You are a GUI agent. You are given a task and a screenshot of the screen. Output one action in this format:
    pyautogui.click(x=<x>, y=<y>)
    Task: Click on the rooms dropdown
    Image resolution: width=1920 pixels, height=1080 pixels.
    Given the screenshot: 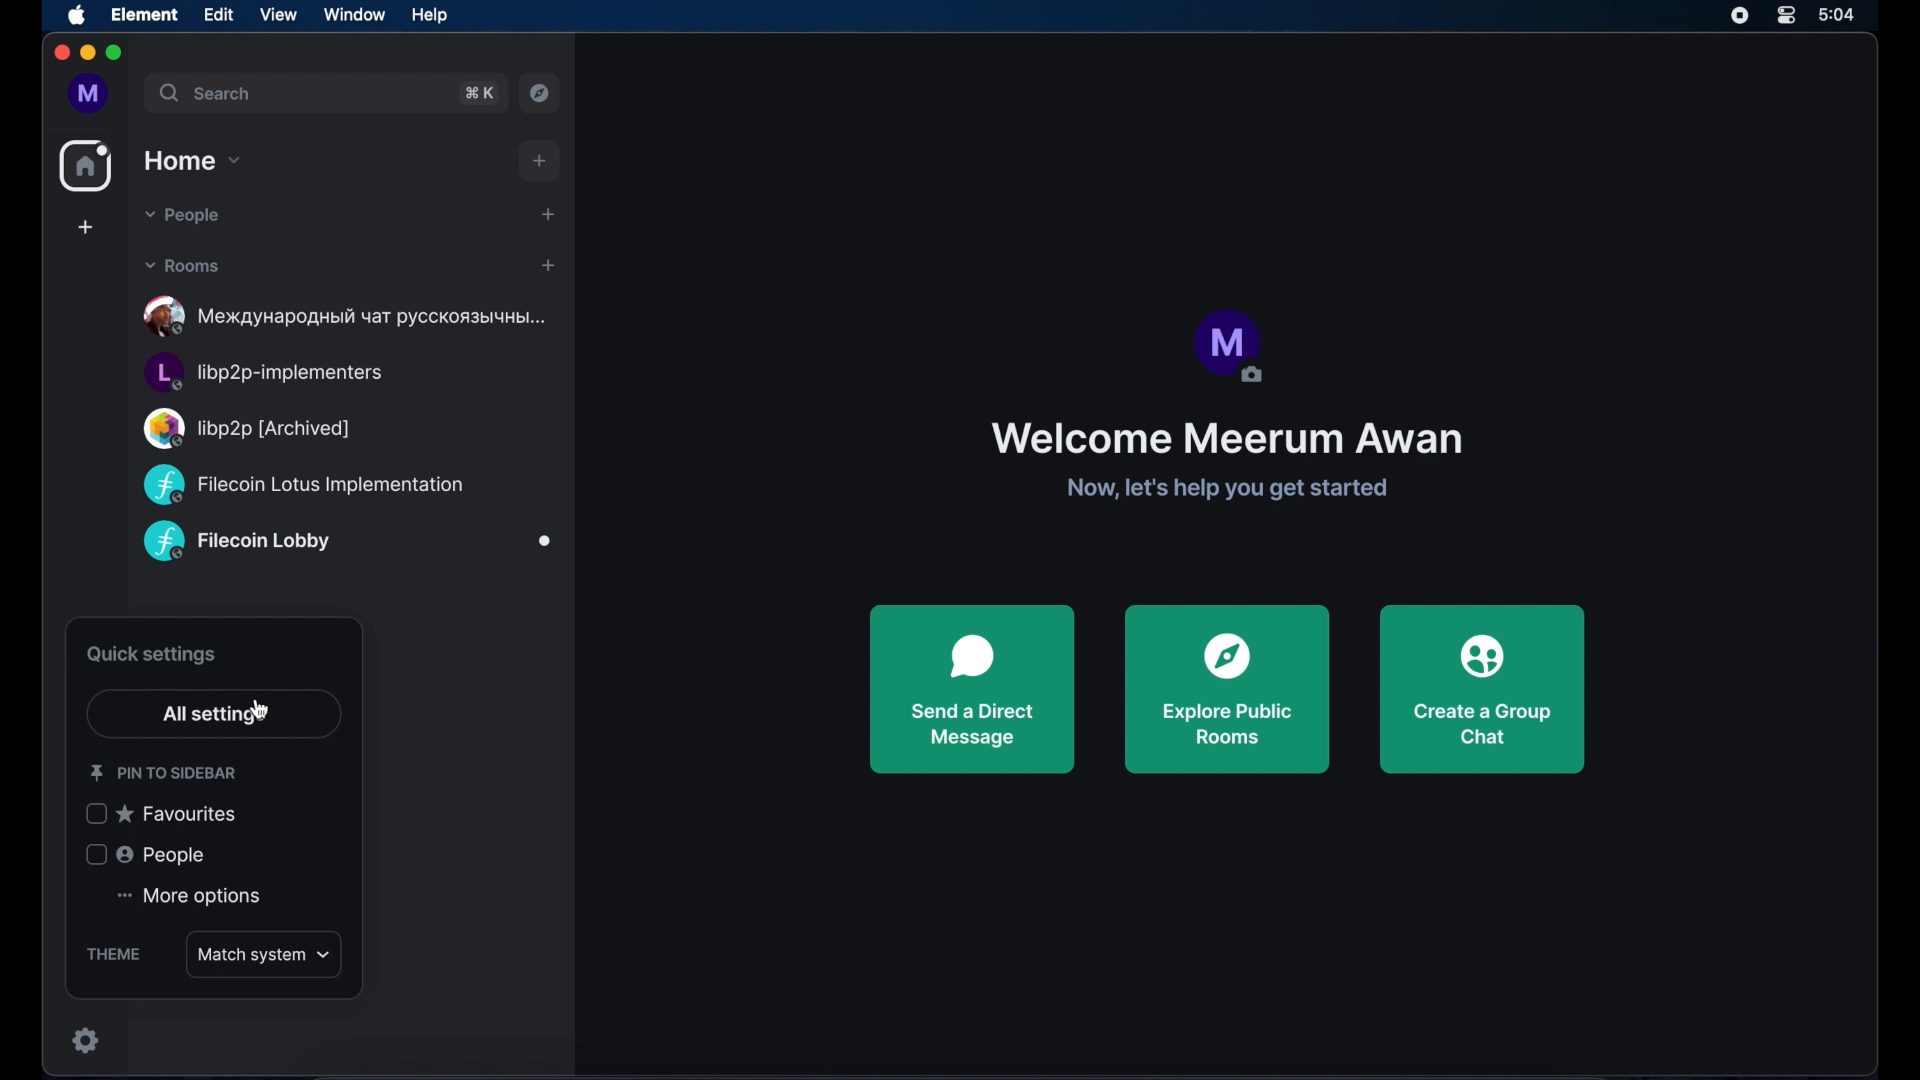 What is the action you would take?
    pyautogui.click(x=183, y=265)
    